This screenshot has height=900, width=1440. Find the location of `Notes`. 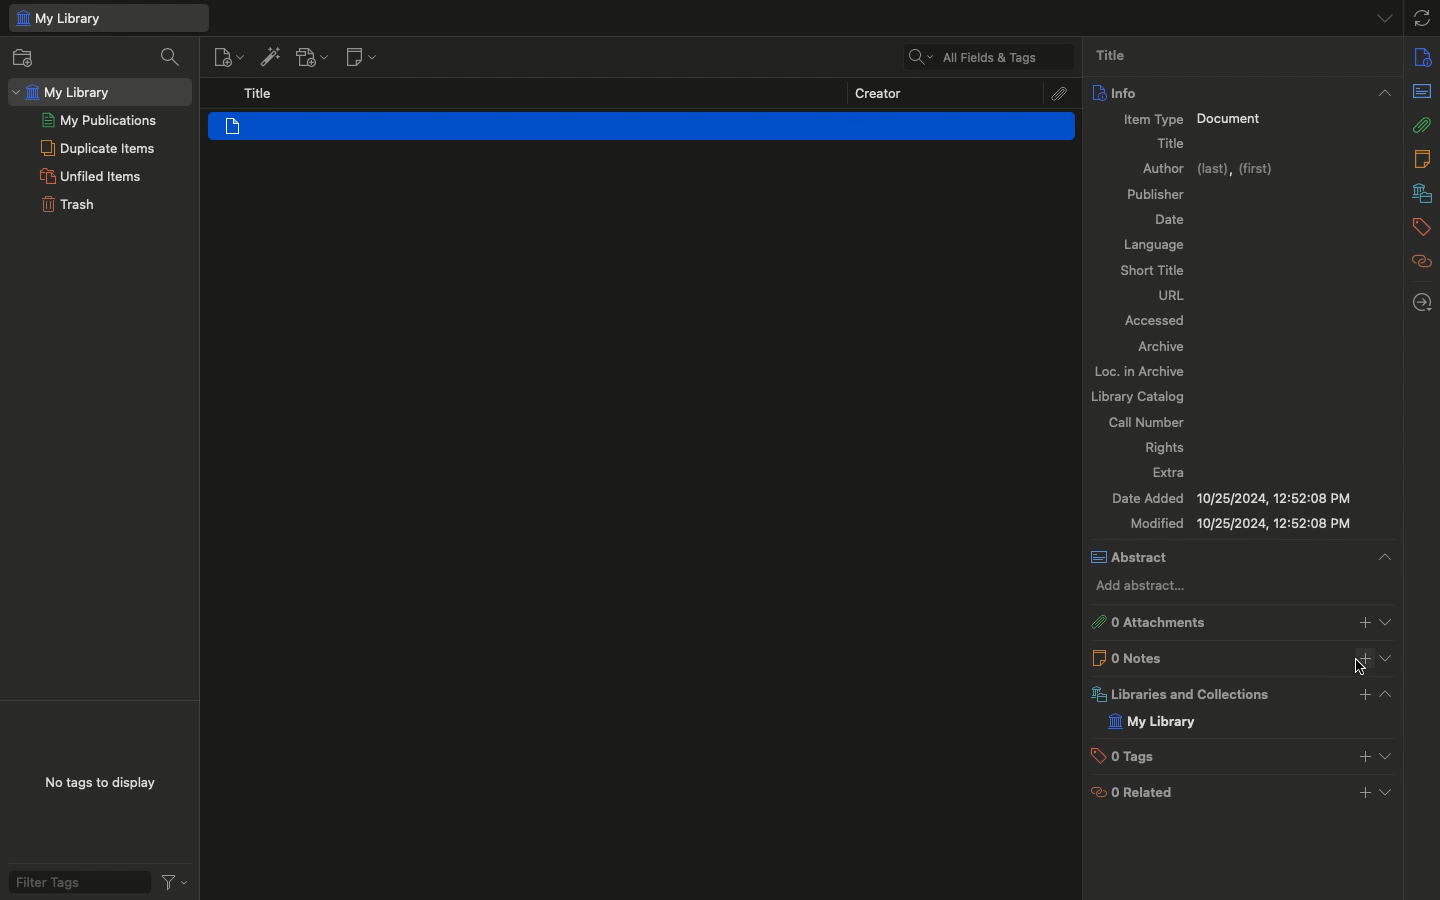

Notes is located at coordinates (1127, 657).